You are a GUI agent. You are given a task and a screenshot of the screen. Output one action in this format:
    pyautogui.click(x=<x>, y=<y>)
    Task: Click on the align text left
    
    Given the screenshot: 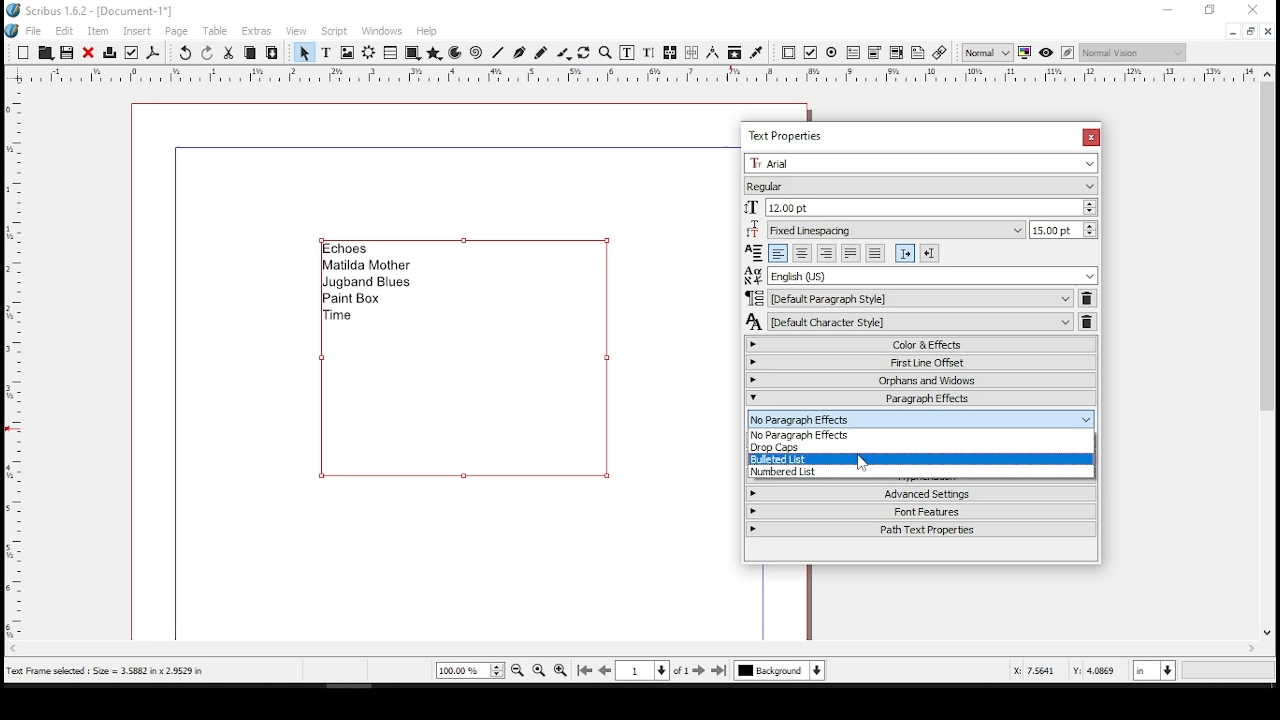 What is the action you would take?
    pyautogui.click(x=776, y=253)
    